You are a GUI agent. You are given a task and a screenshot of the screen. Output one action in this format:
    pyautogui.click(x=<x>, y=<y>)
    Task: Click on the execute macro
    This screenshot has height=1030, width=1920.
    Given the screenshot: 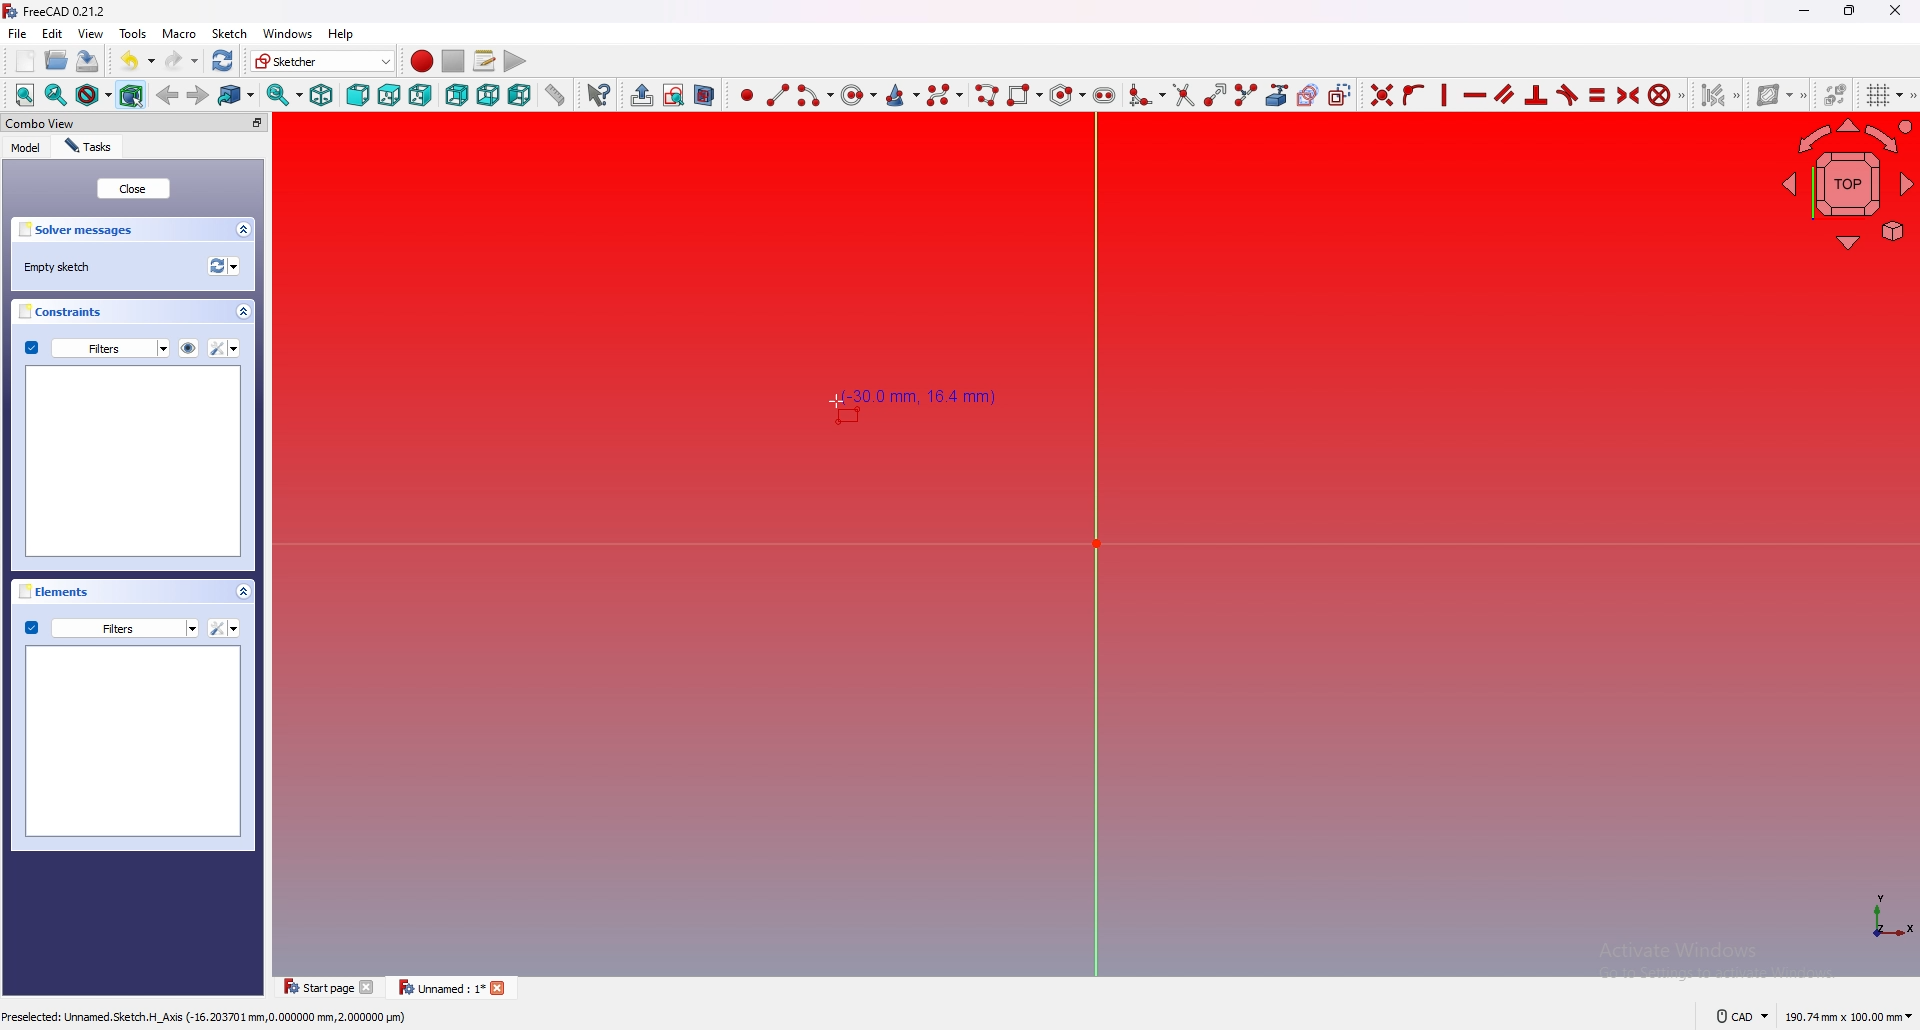 What is the action you would take?
    pyautogui.click(x=516, y=61)
    